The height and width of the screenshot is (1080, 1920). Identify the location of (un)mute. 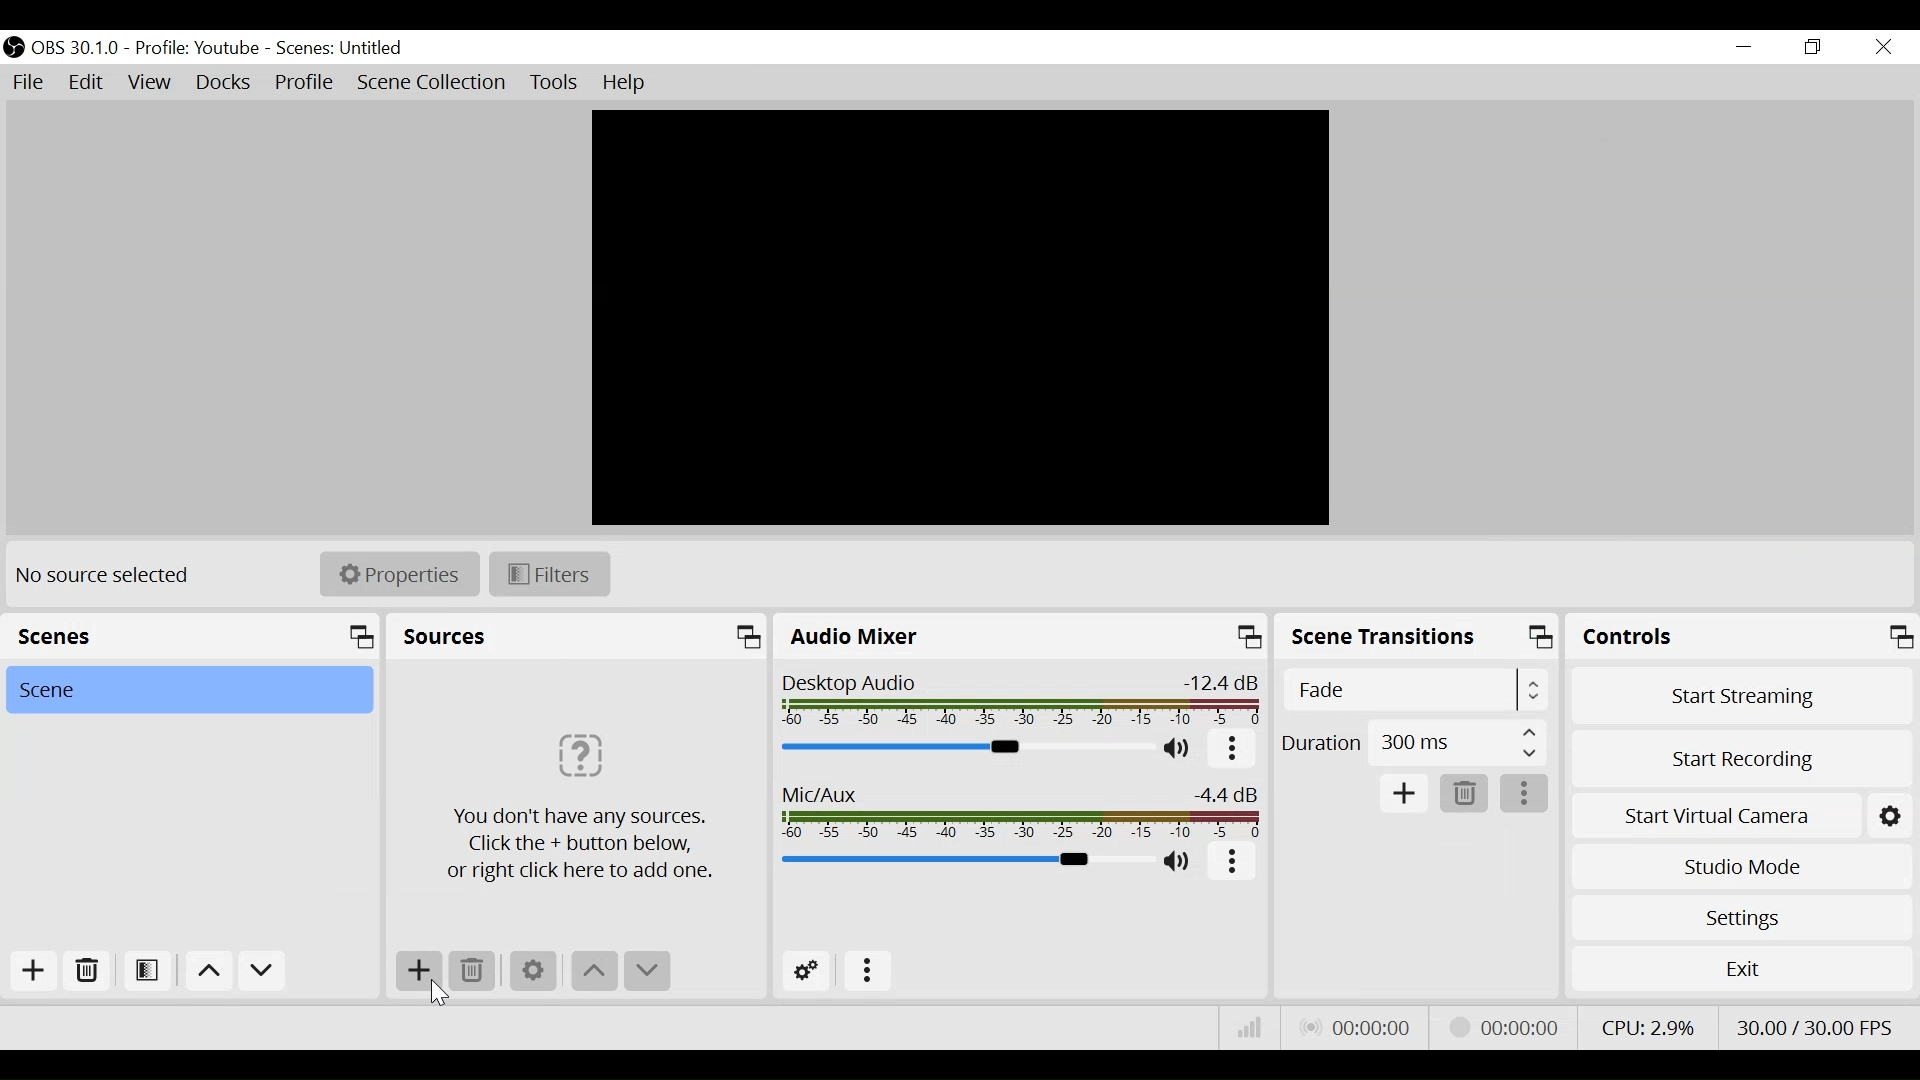
(1180, 861).